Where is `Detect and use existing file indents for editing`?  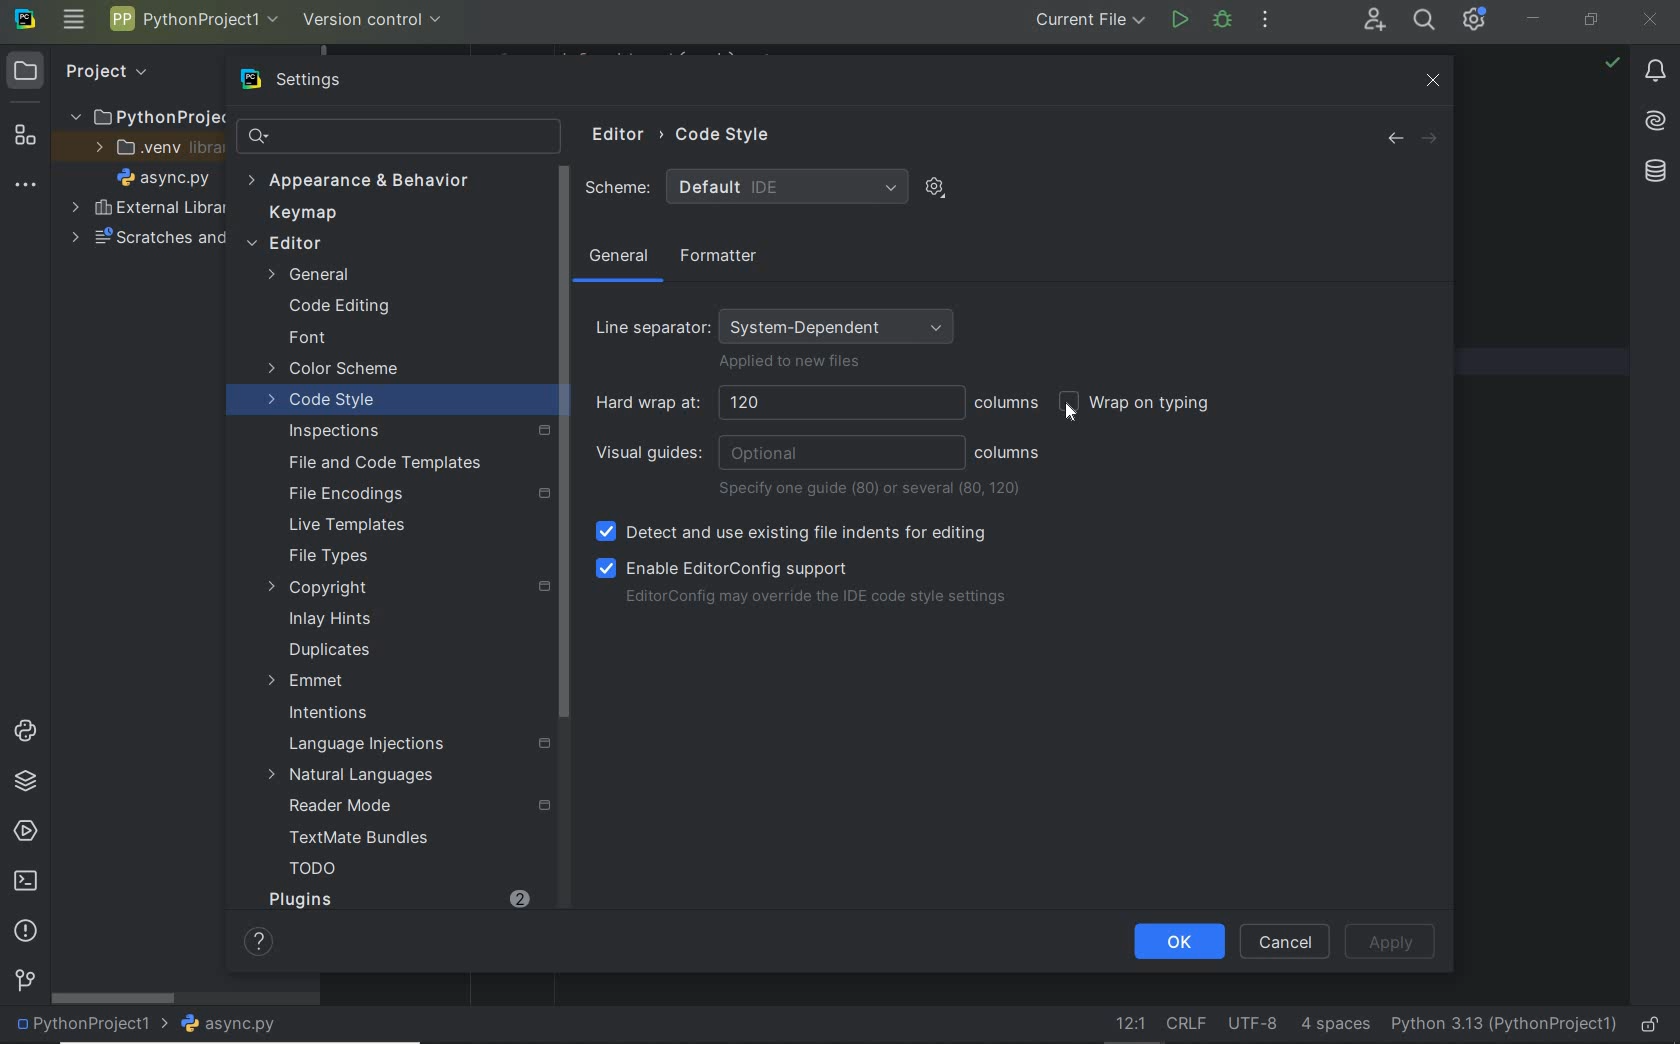 Detect and use existing file indents for editing is located at coordinates (793, 533).